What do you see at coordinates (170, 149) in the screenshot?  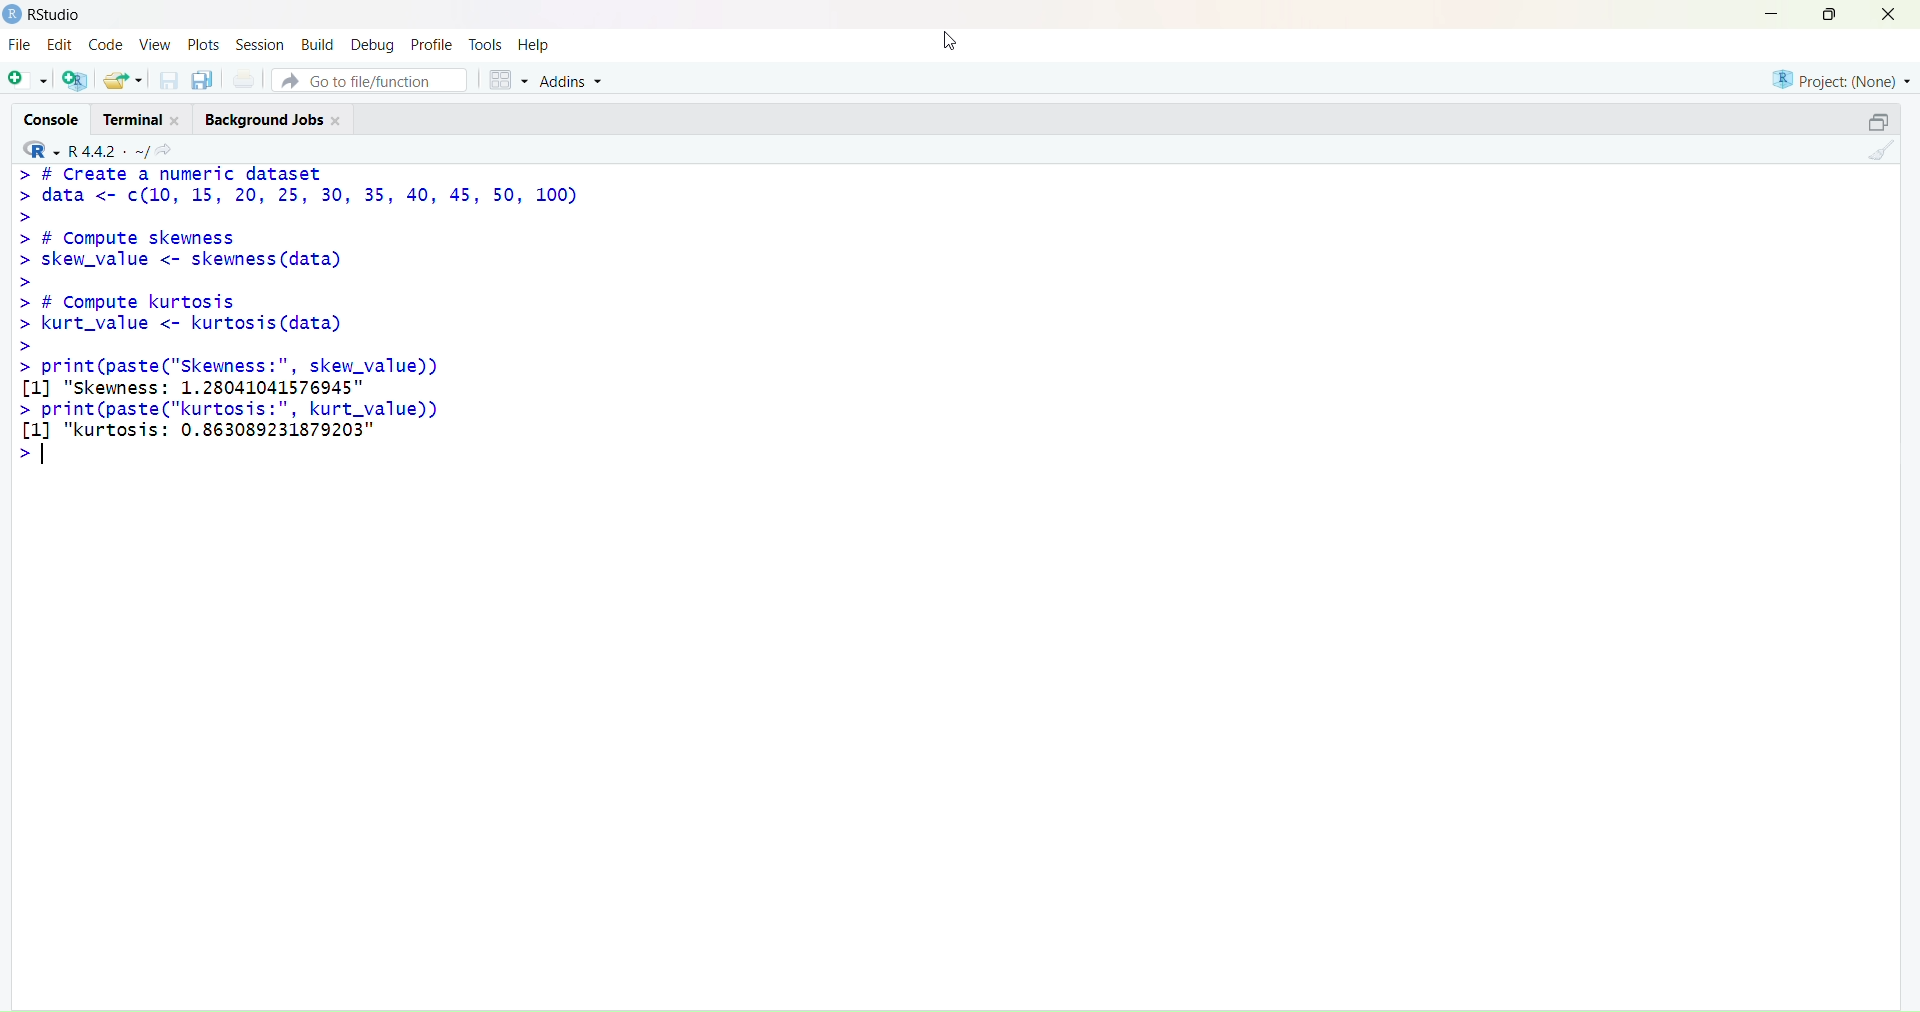 I see `View the current working directory` at bounding box center [170, 149].